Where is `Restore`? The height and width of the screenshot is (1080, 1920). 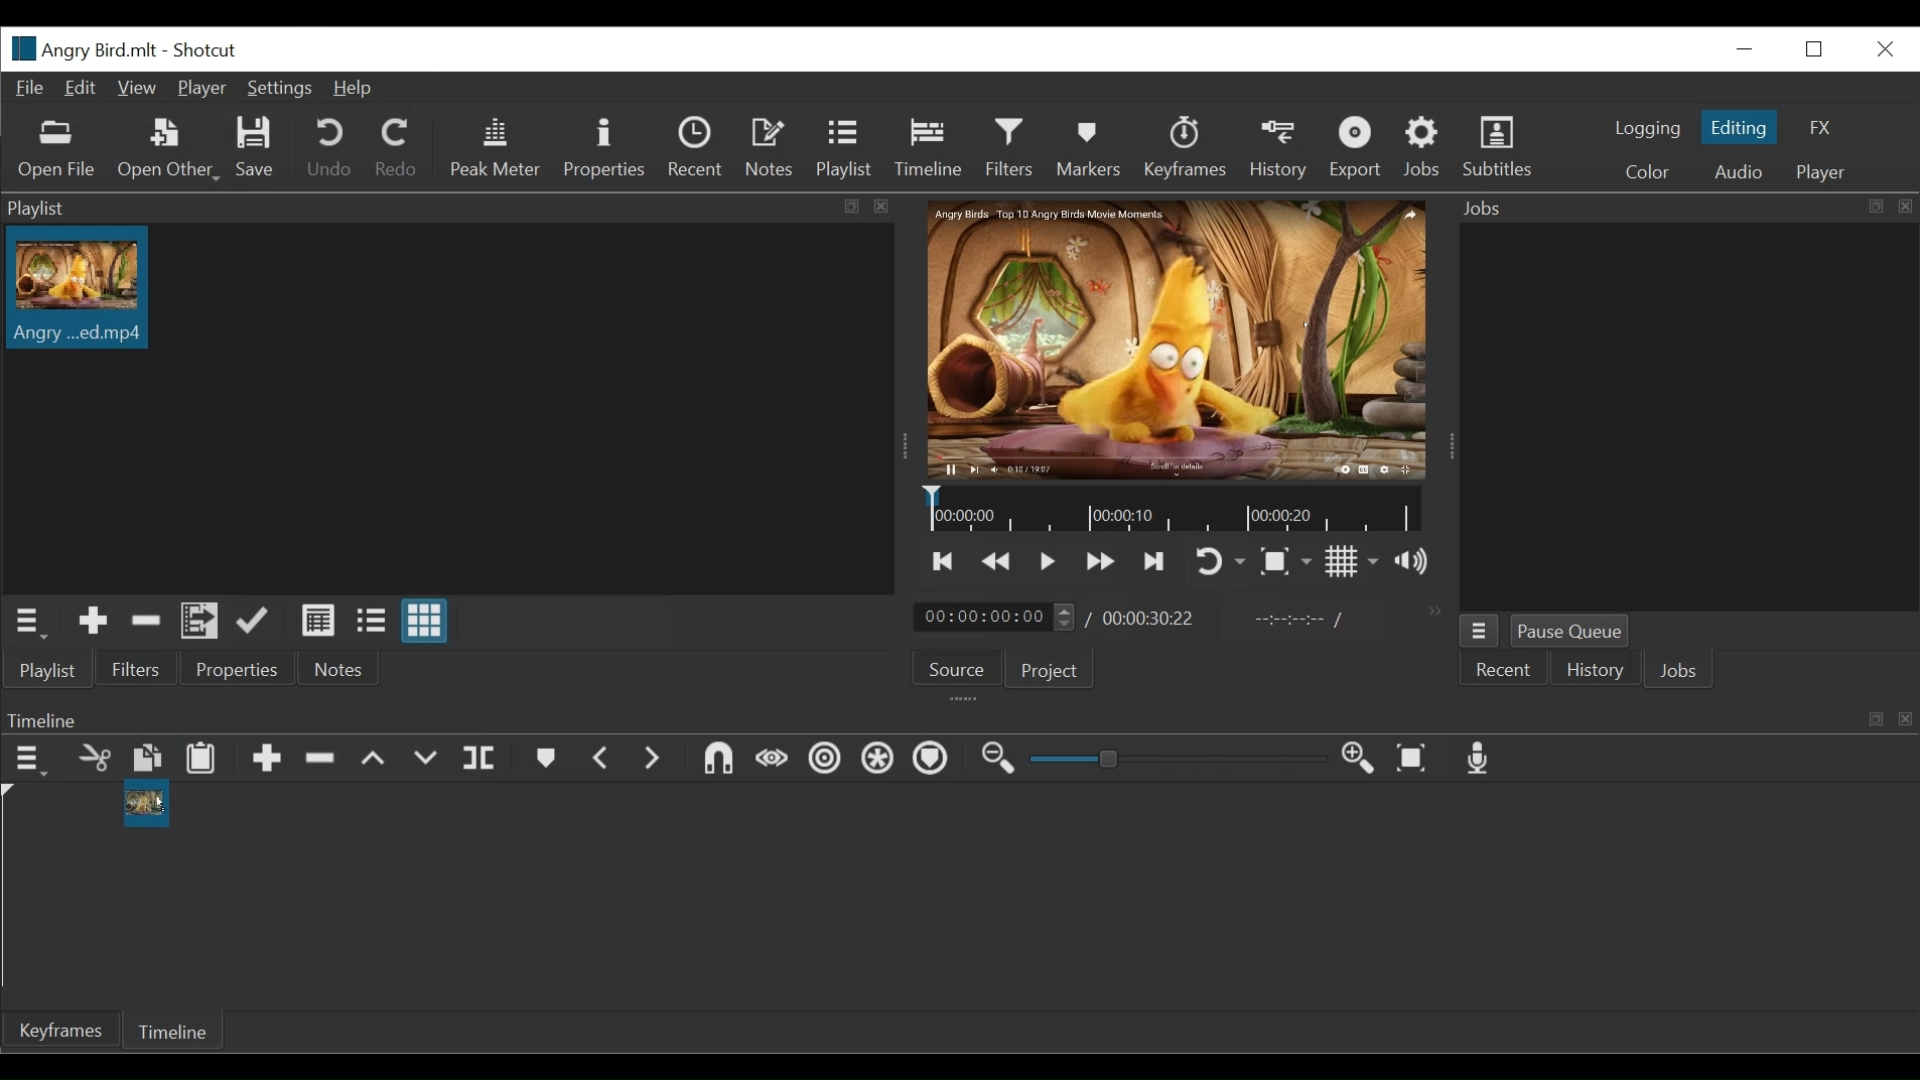
Restore is located at coordinates (1819, 49).